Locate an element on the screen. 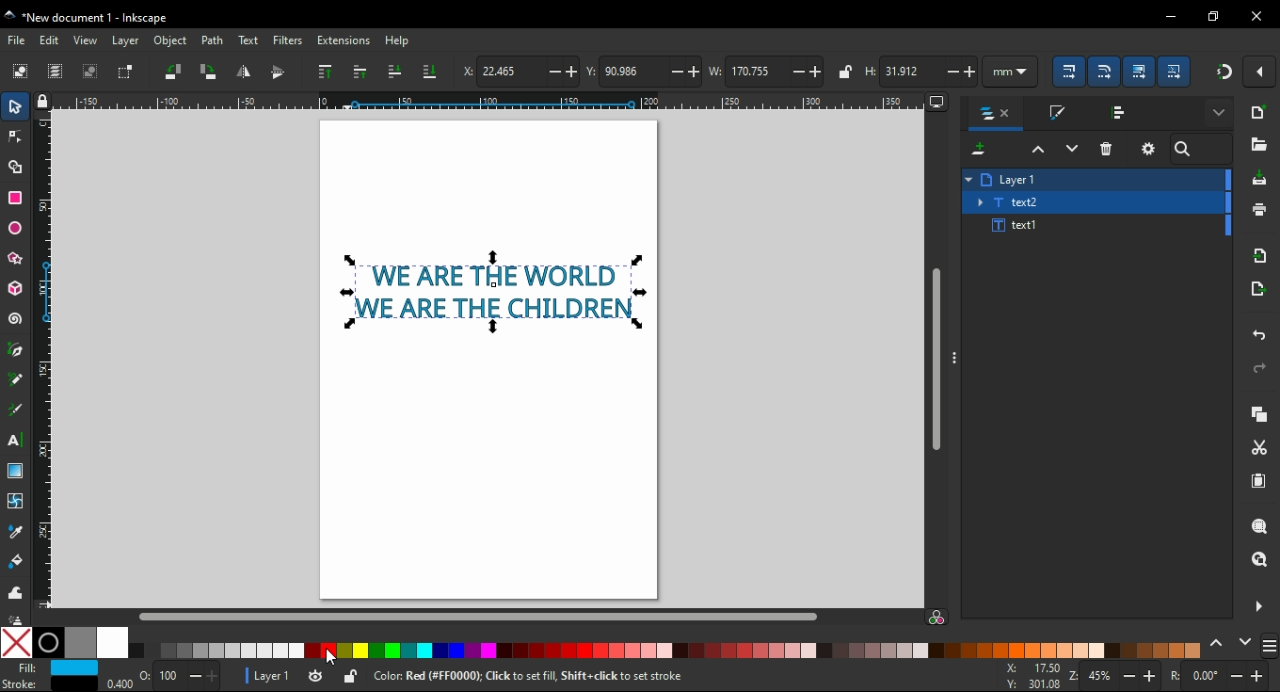  deselect is located at coordinates (93, 73).